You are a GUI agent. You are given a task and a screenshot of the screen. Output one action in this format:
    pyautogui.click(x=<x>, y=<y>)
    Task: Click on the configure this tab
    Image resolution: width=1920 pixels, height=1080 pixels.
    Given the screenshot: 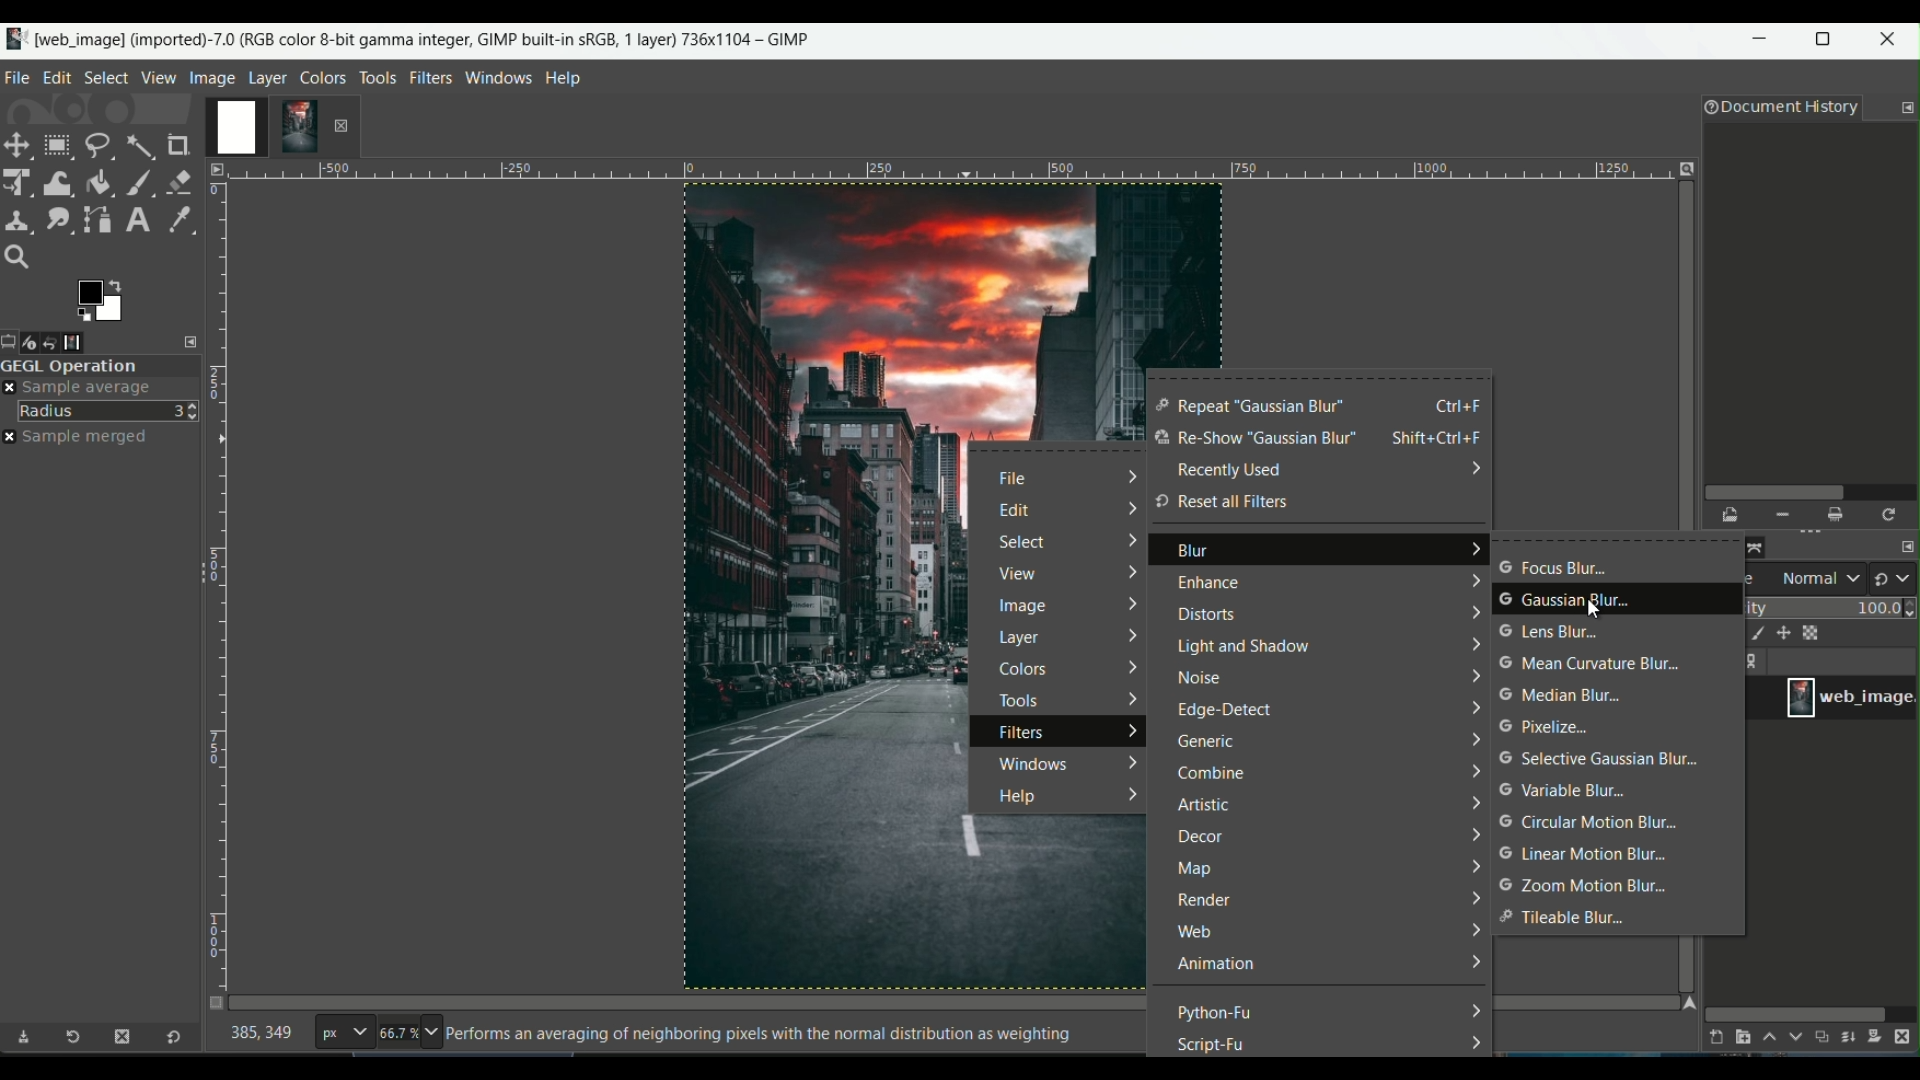 What is the action you would take?
    pyautogui.click(x=1907, y=108)
    